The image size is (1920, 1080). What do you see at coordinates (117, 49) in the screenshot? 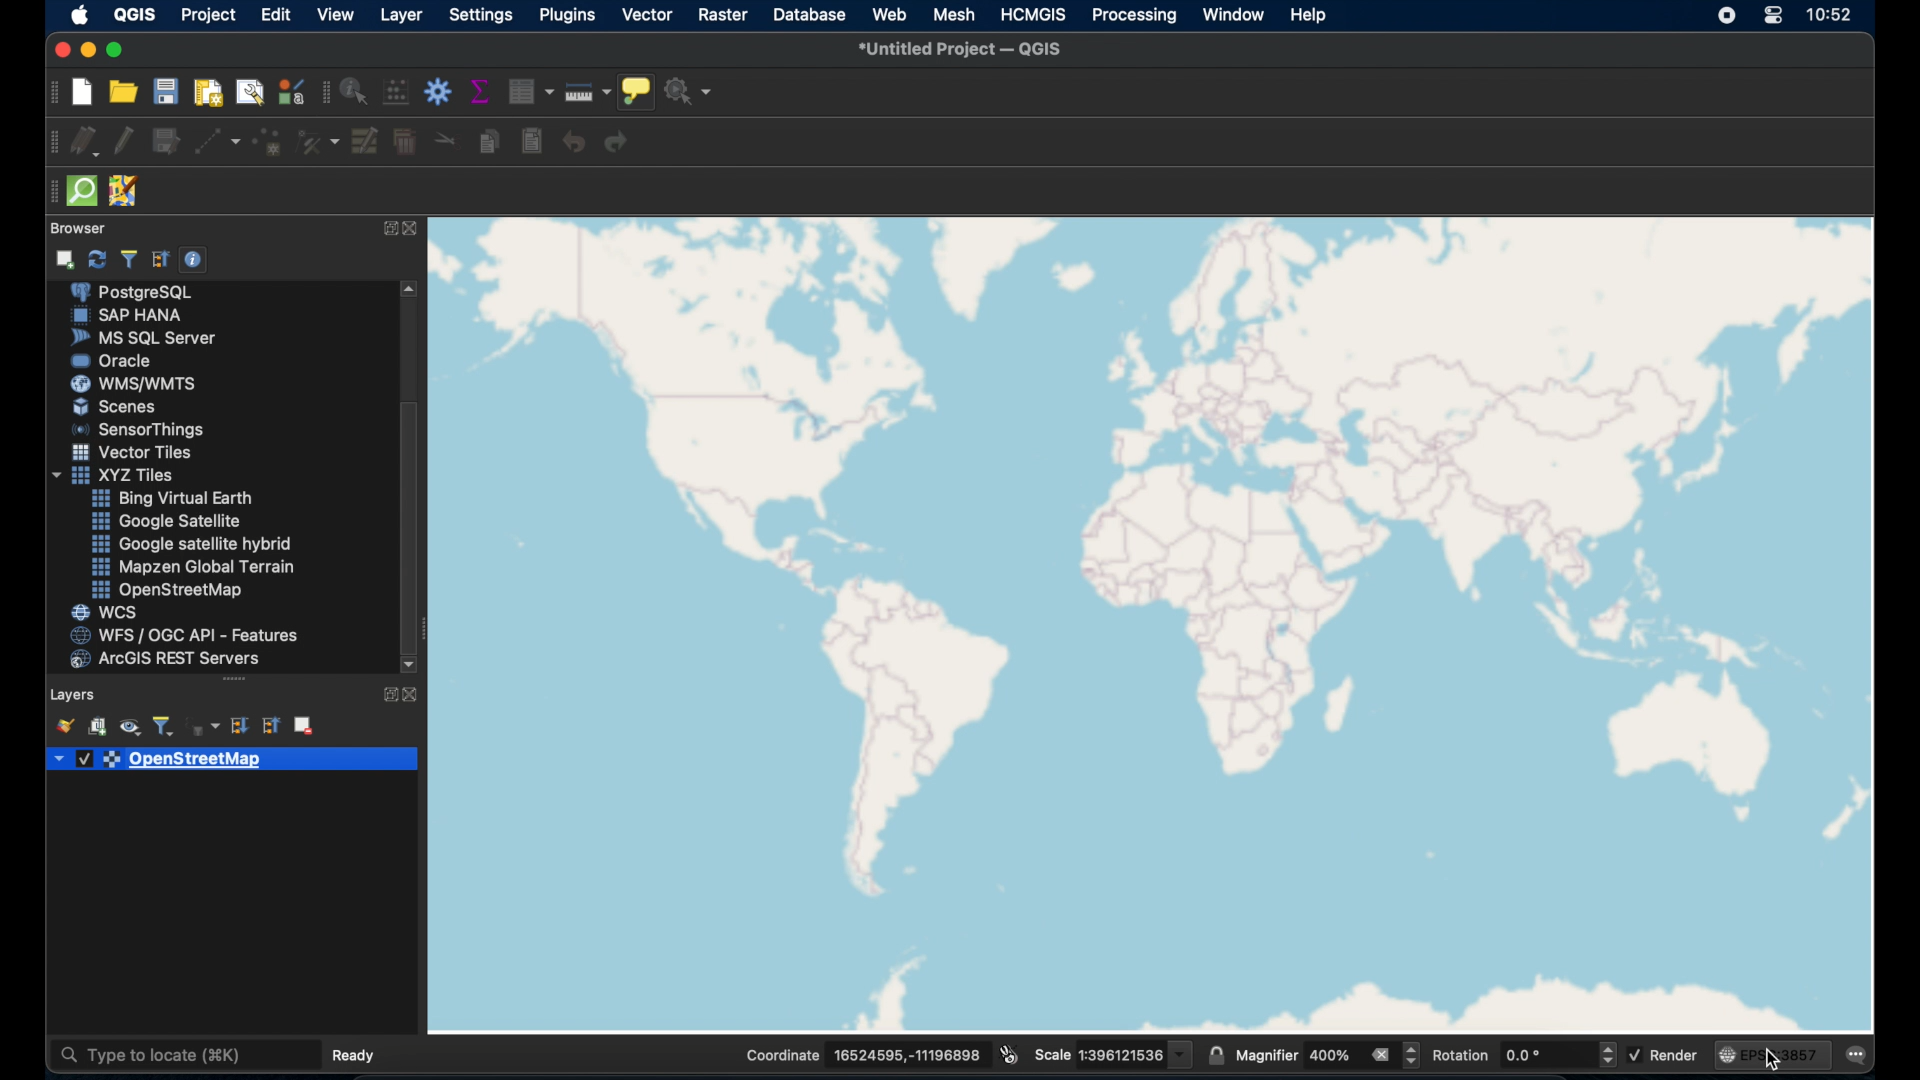
I see `maximize` at bounding box center [117, 49].